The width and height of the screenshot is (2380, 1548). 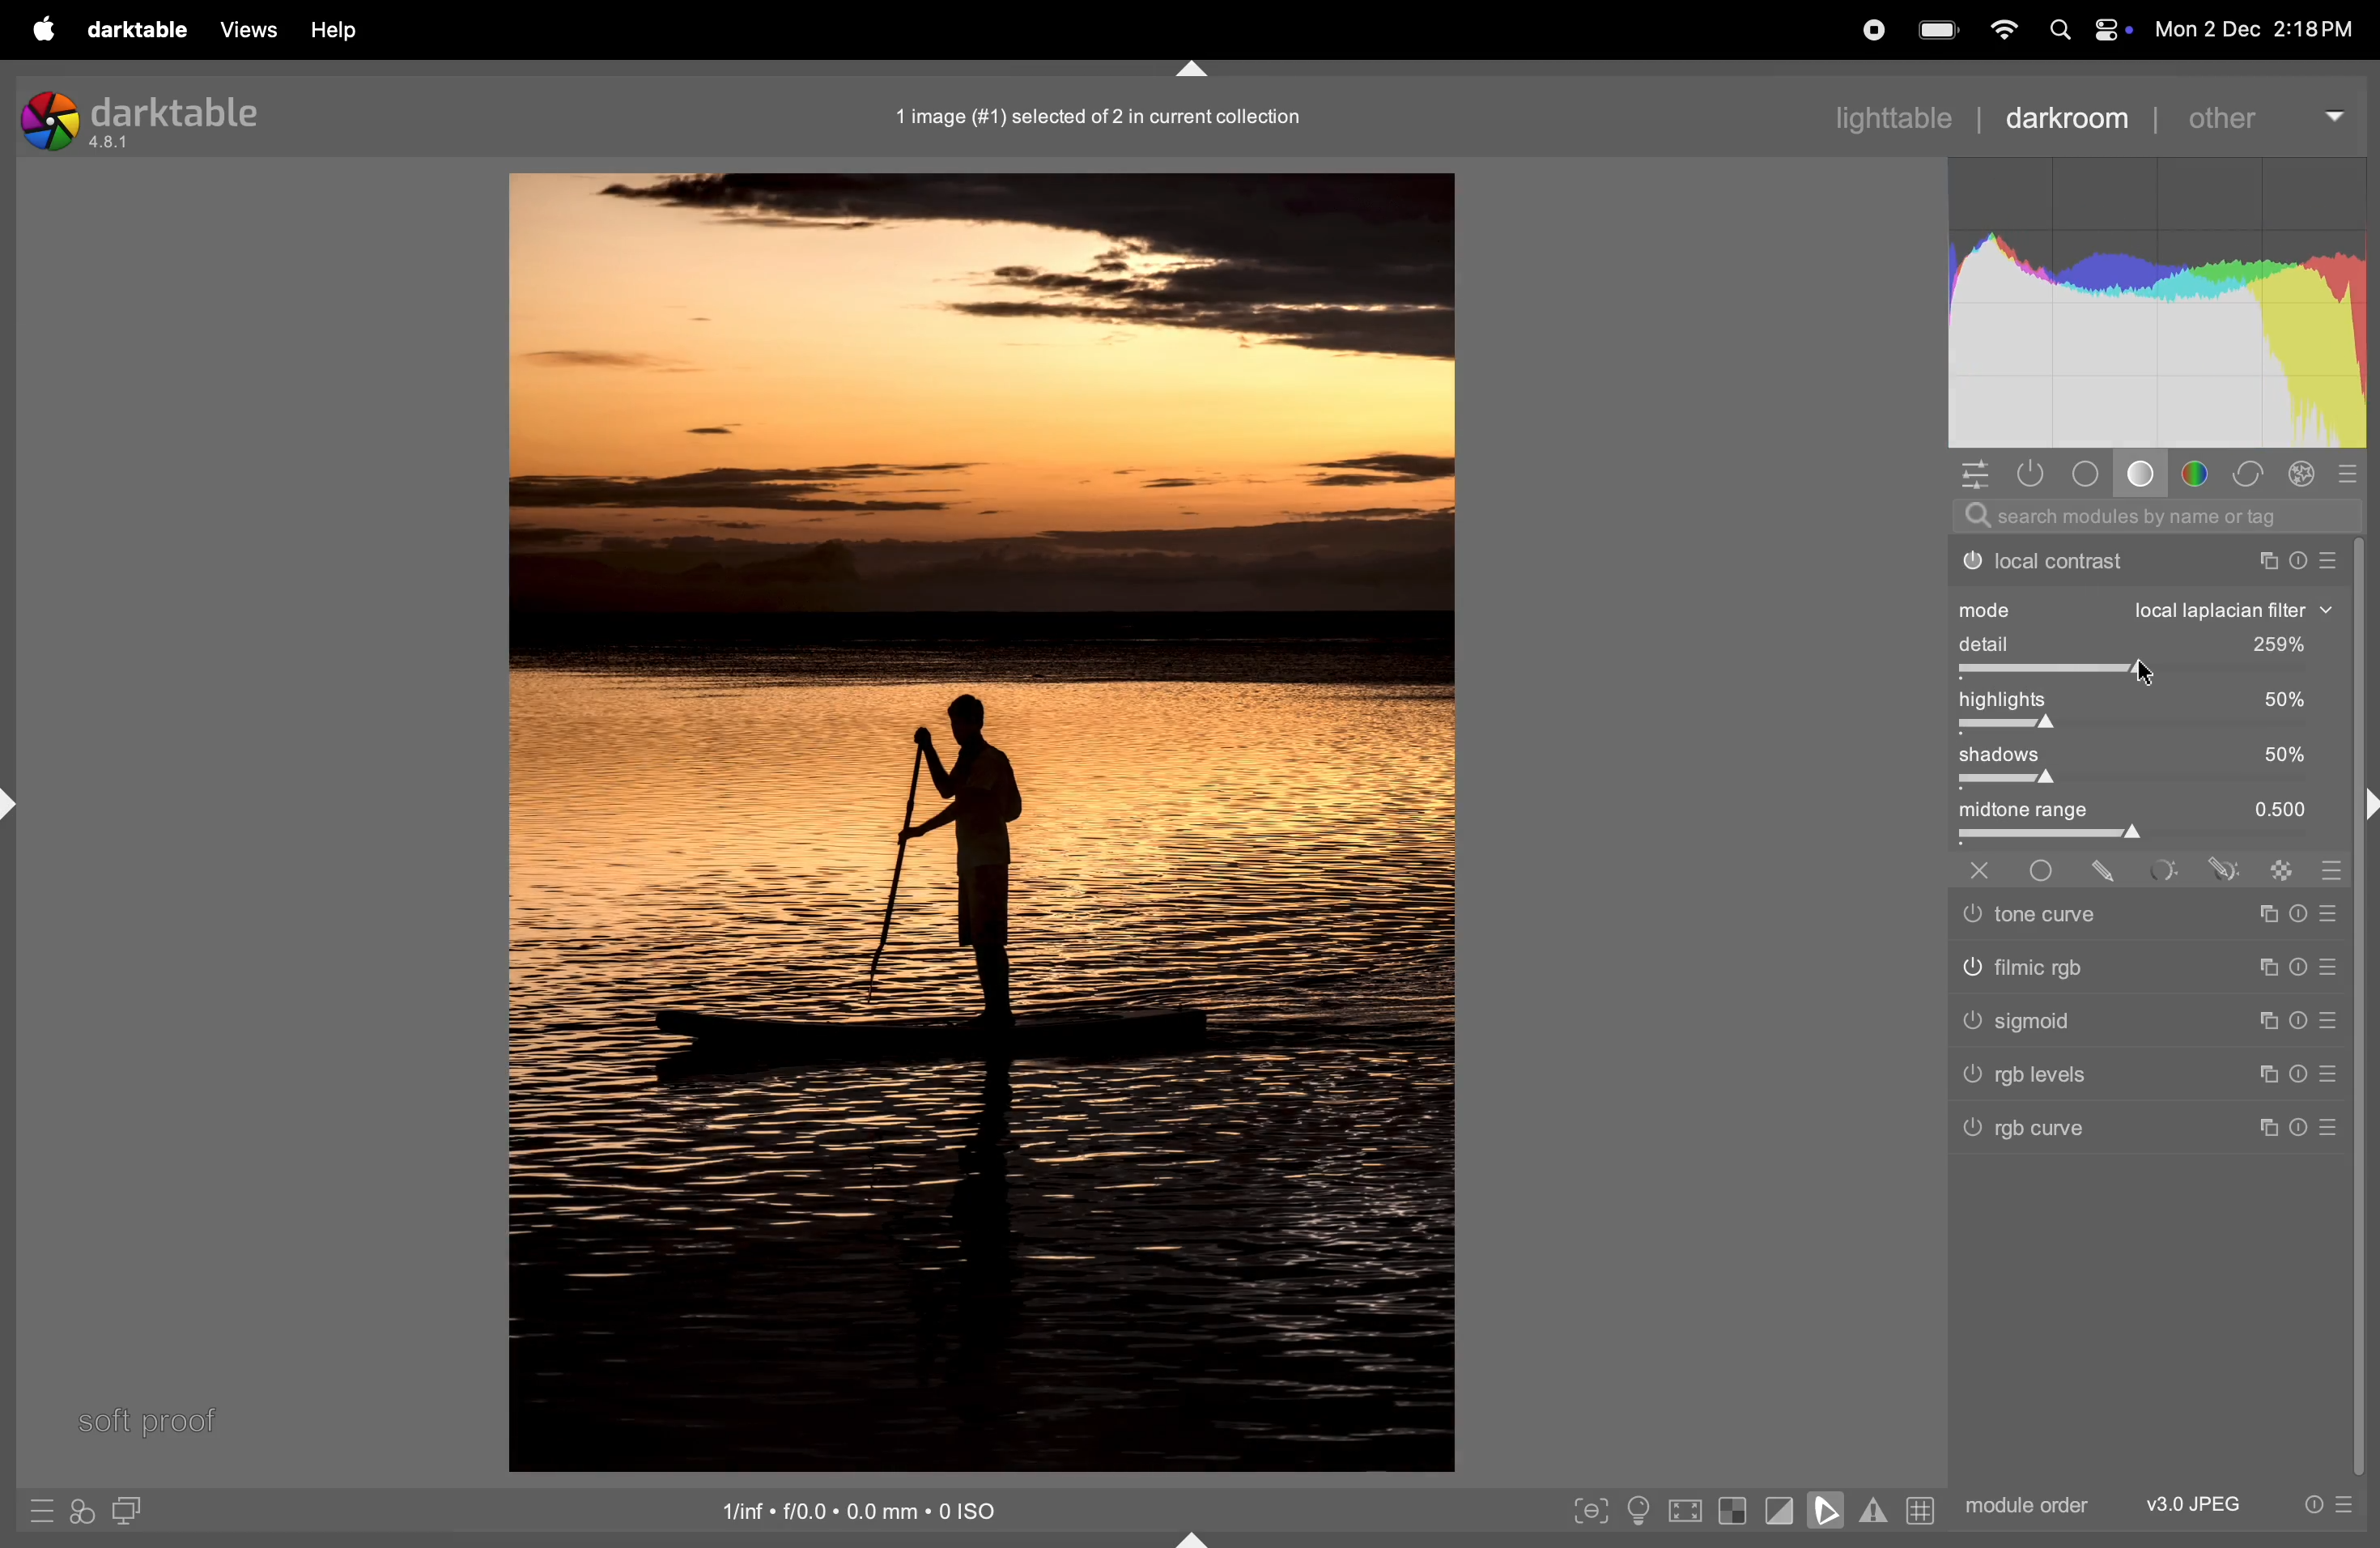 I want to click on sign, so click(x=2273, y=965).